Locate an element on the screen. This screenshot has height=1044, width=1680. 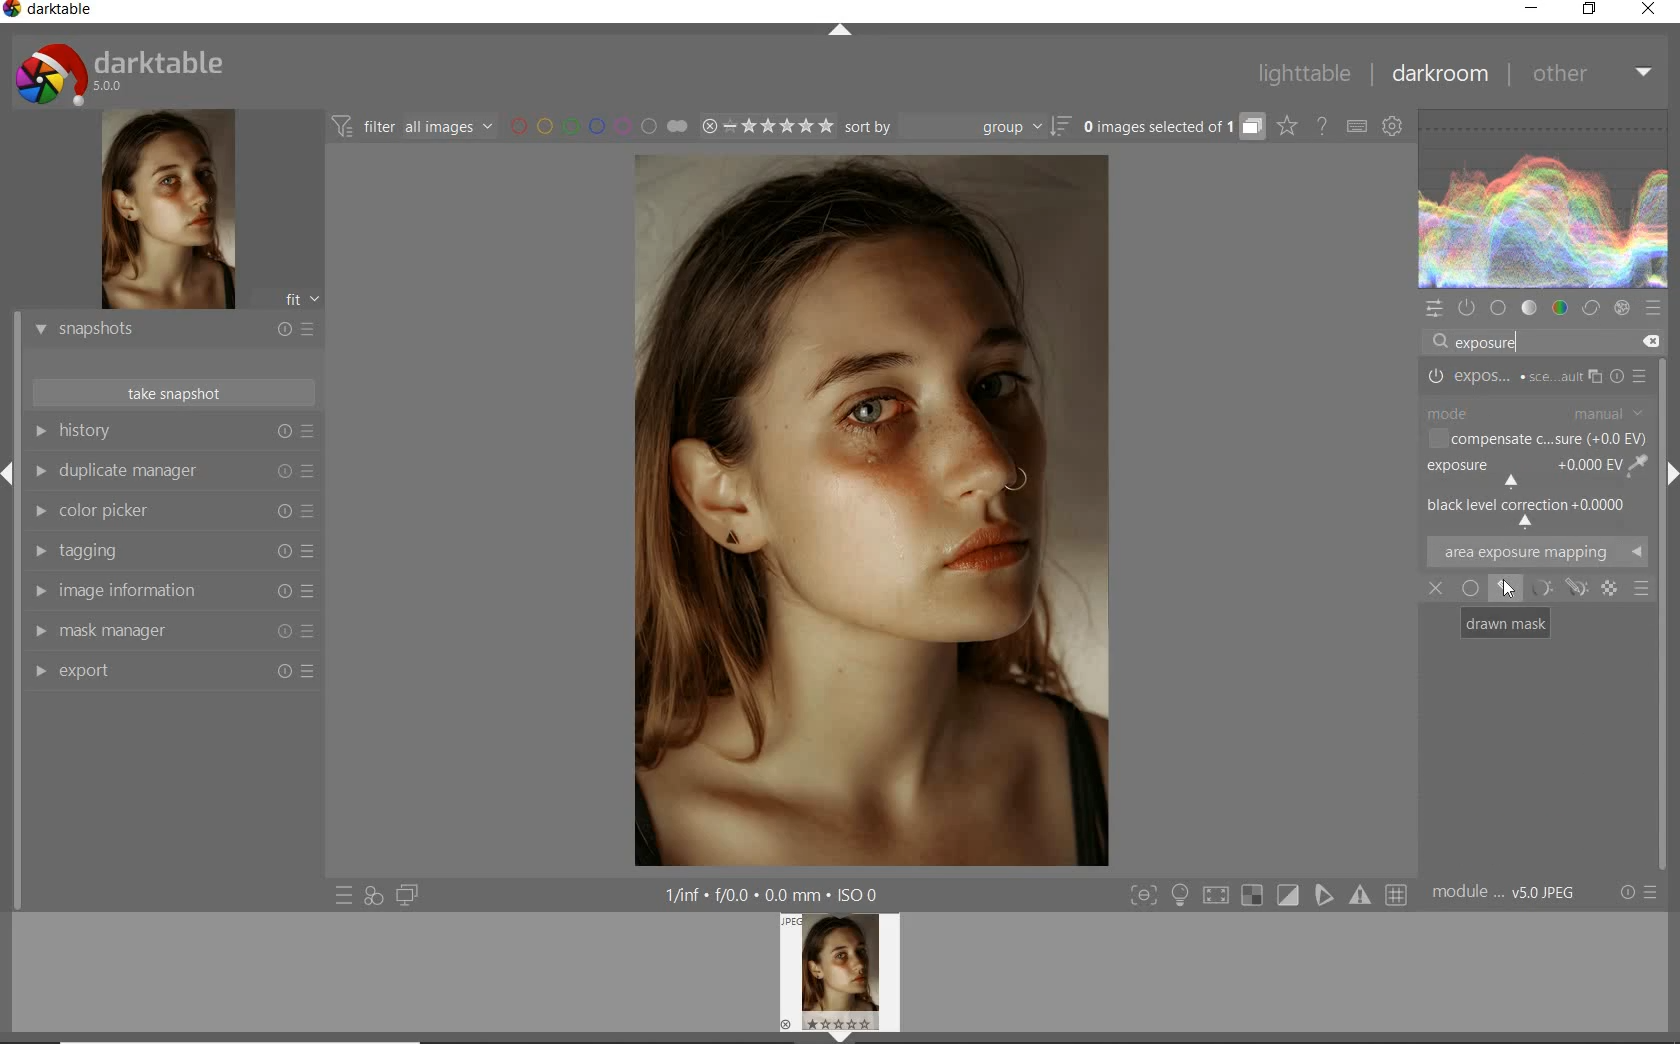
MASK OPTIONS is located at coordinates (1575, 589).